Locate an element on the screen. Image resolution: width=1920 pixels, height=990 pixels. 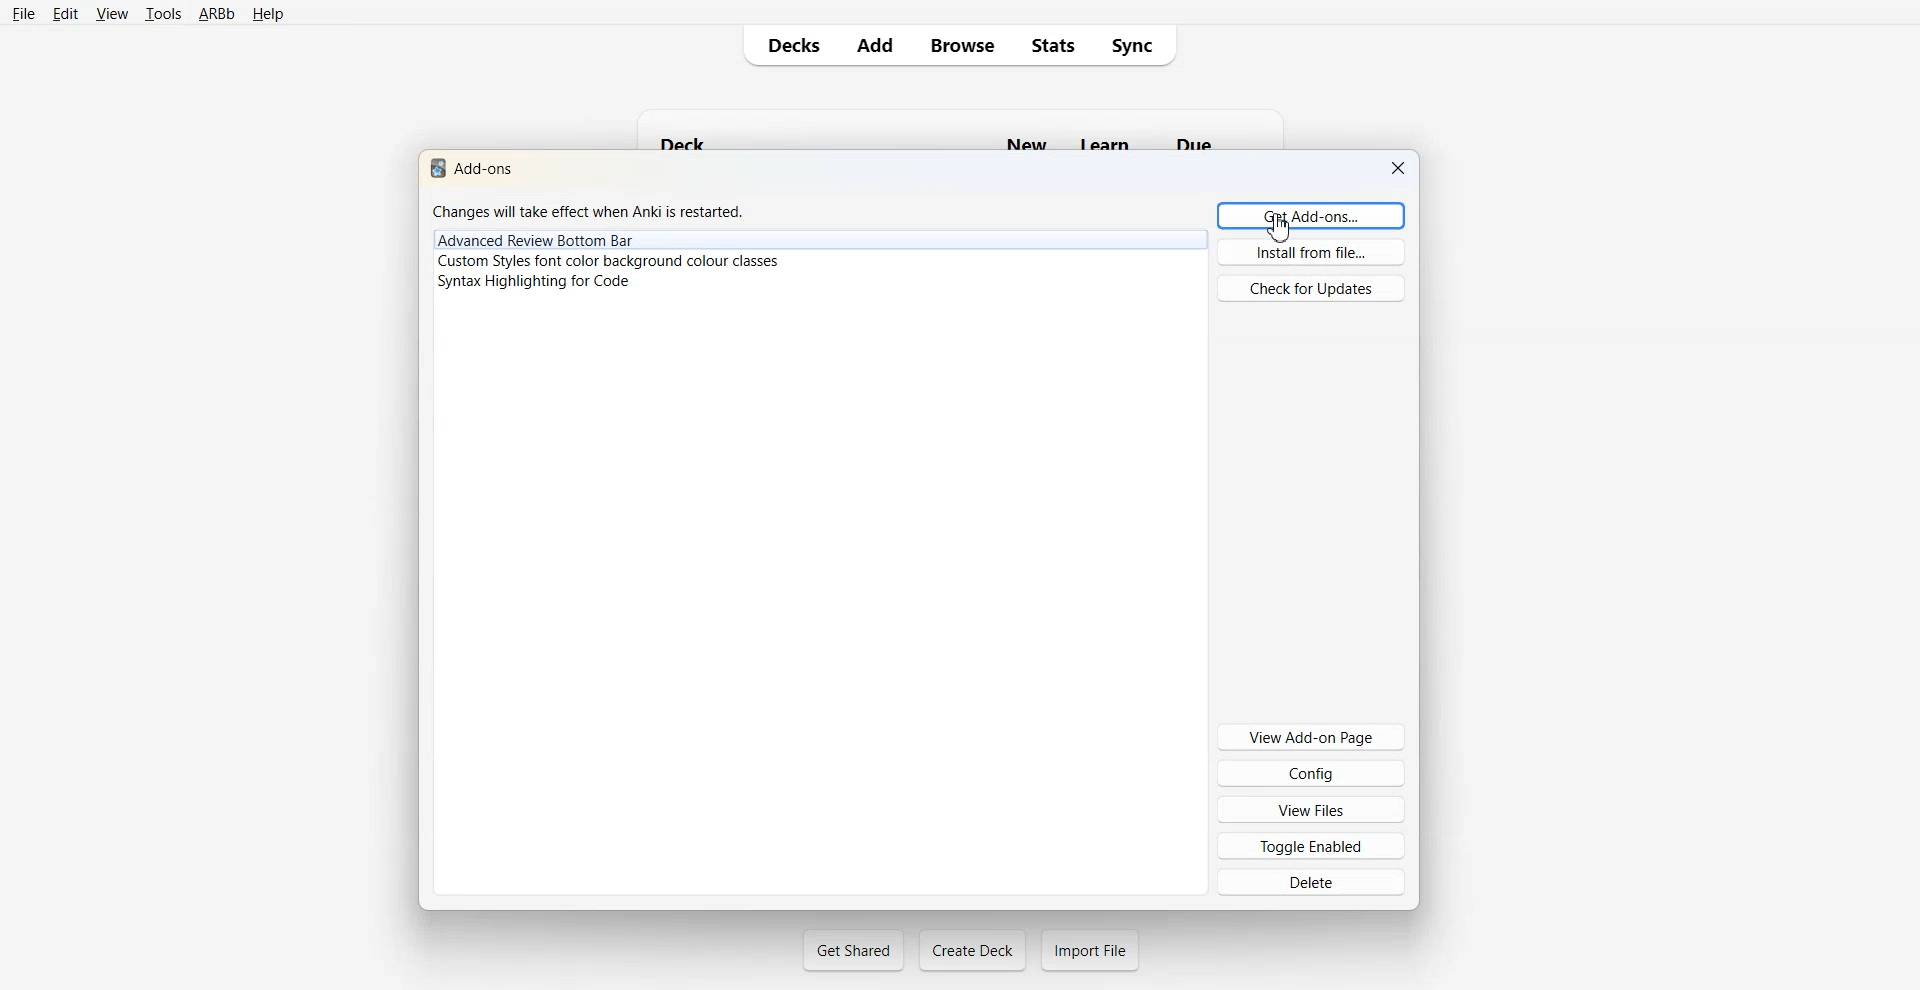
ARBb is located at coordinates (216, 12).